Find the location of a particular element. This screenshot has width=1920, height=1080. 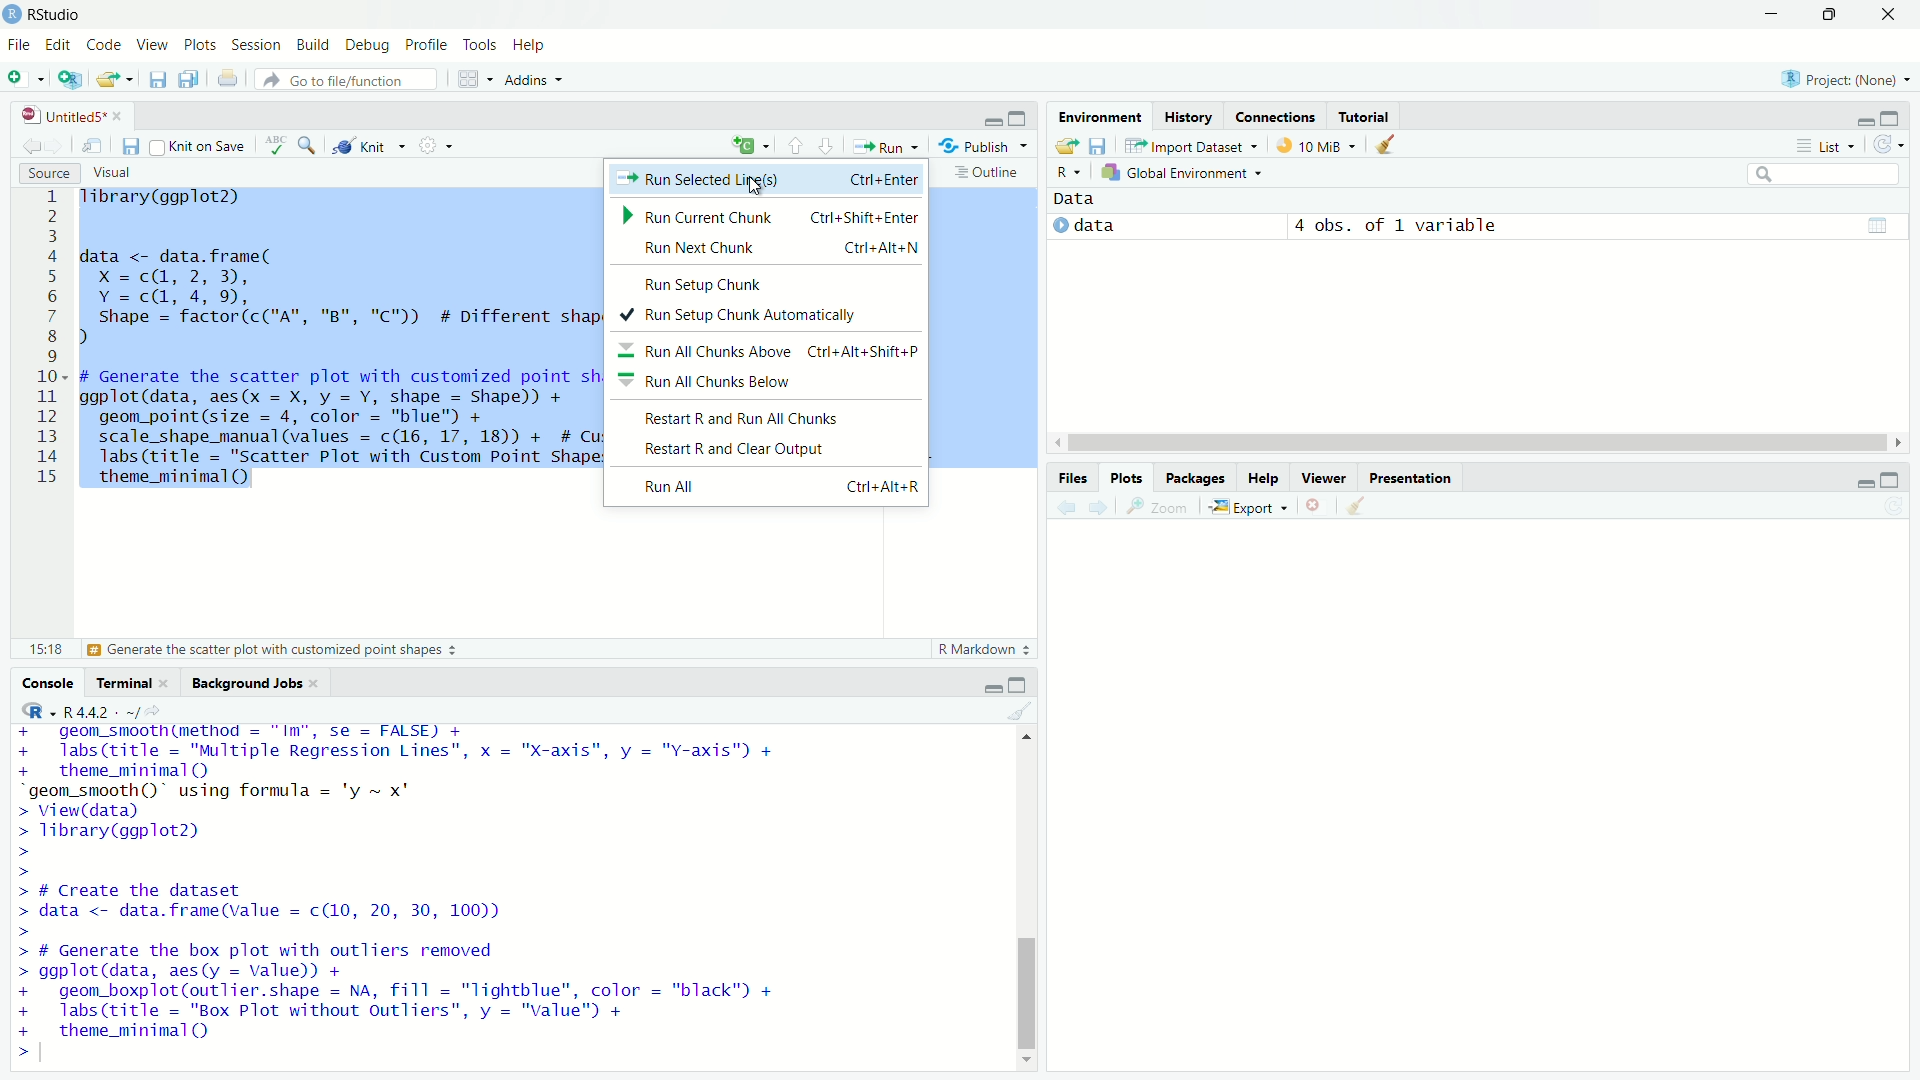

Viewer is located at coordinates (1324, 477).